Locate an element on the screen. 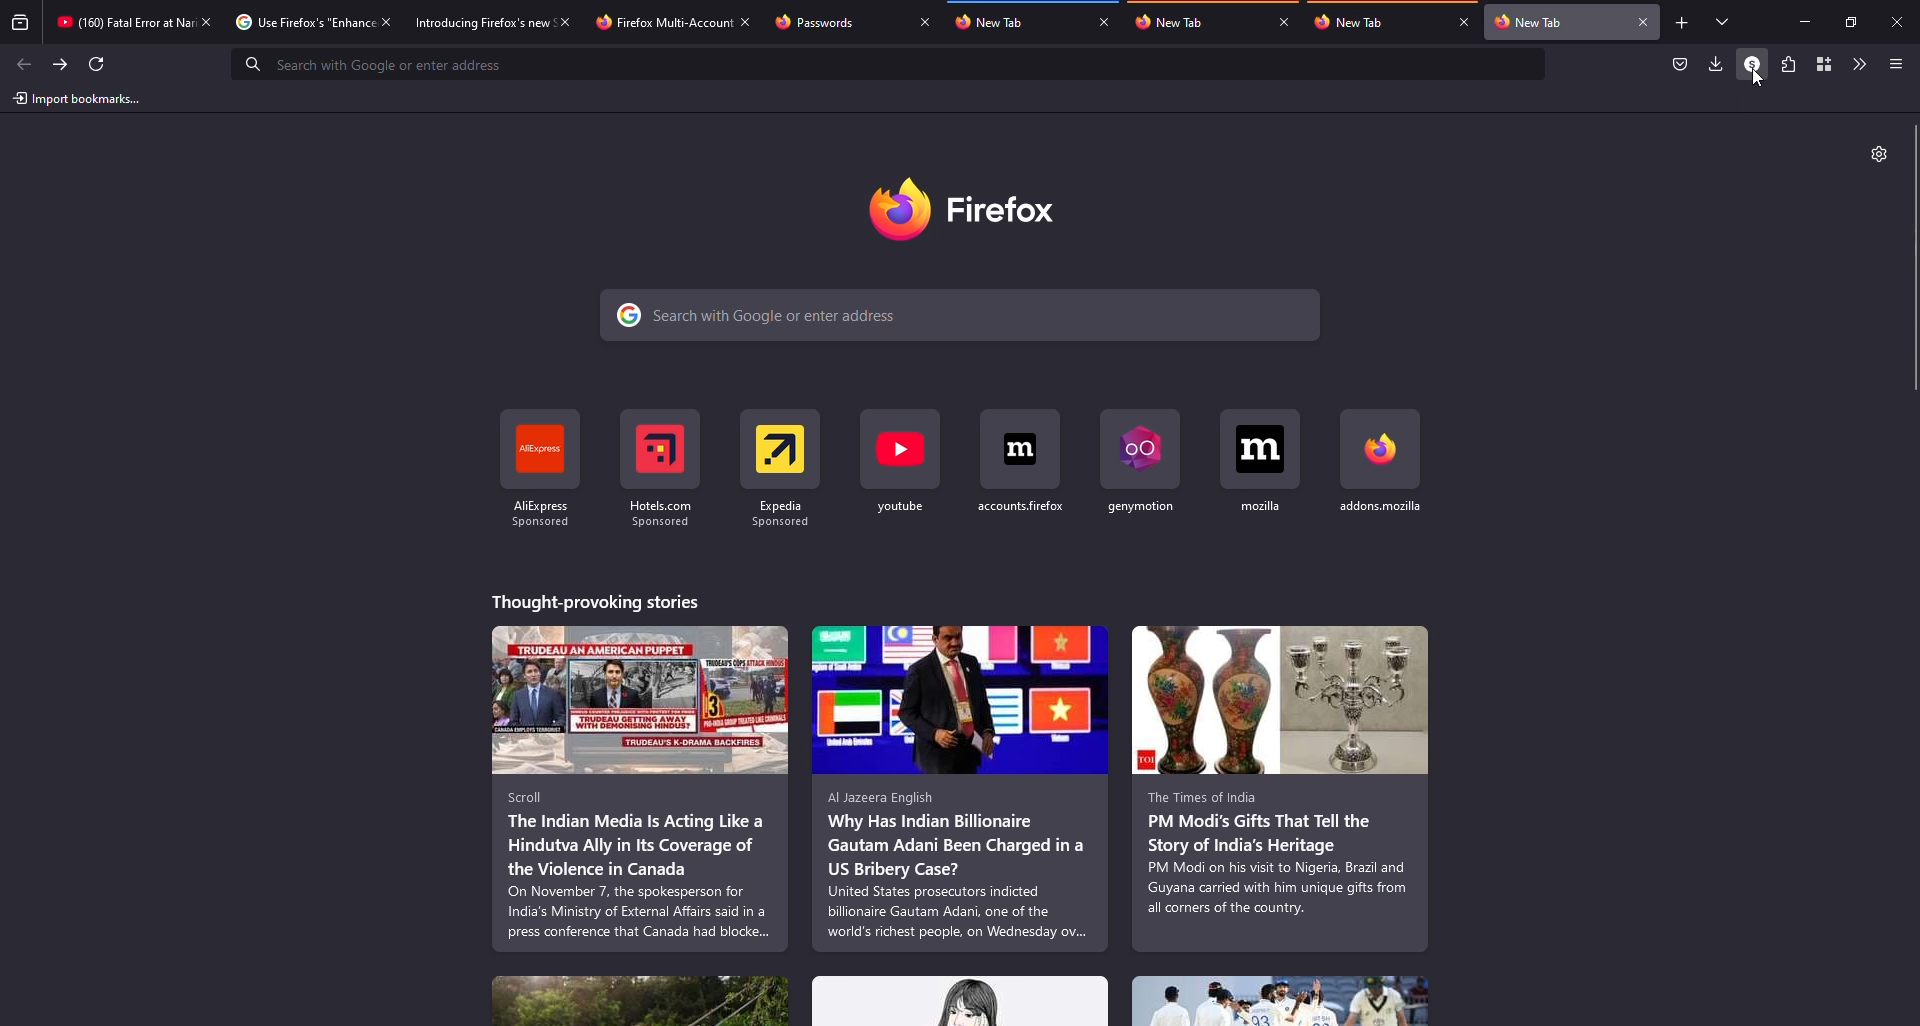  tab is located at coordinates (817, 23).